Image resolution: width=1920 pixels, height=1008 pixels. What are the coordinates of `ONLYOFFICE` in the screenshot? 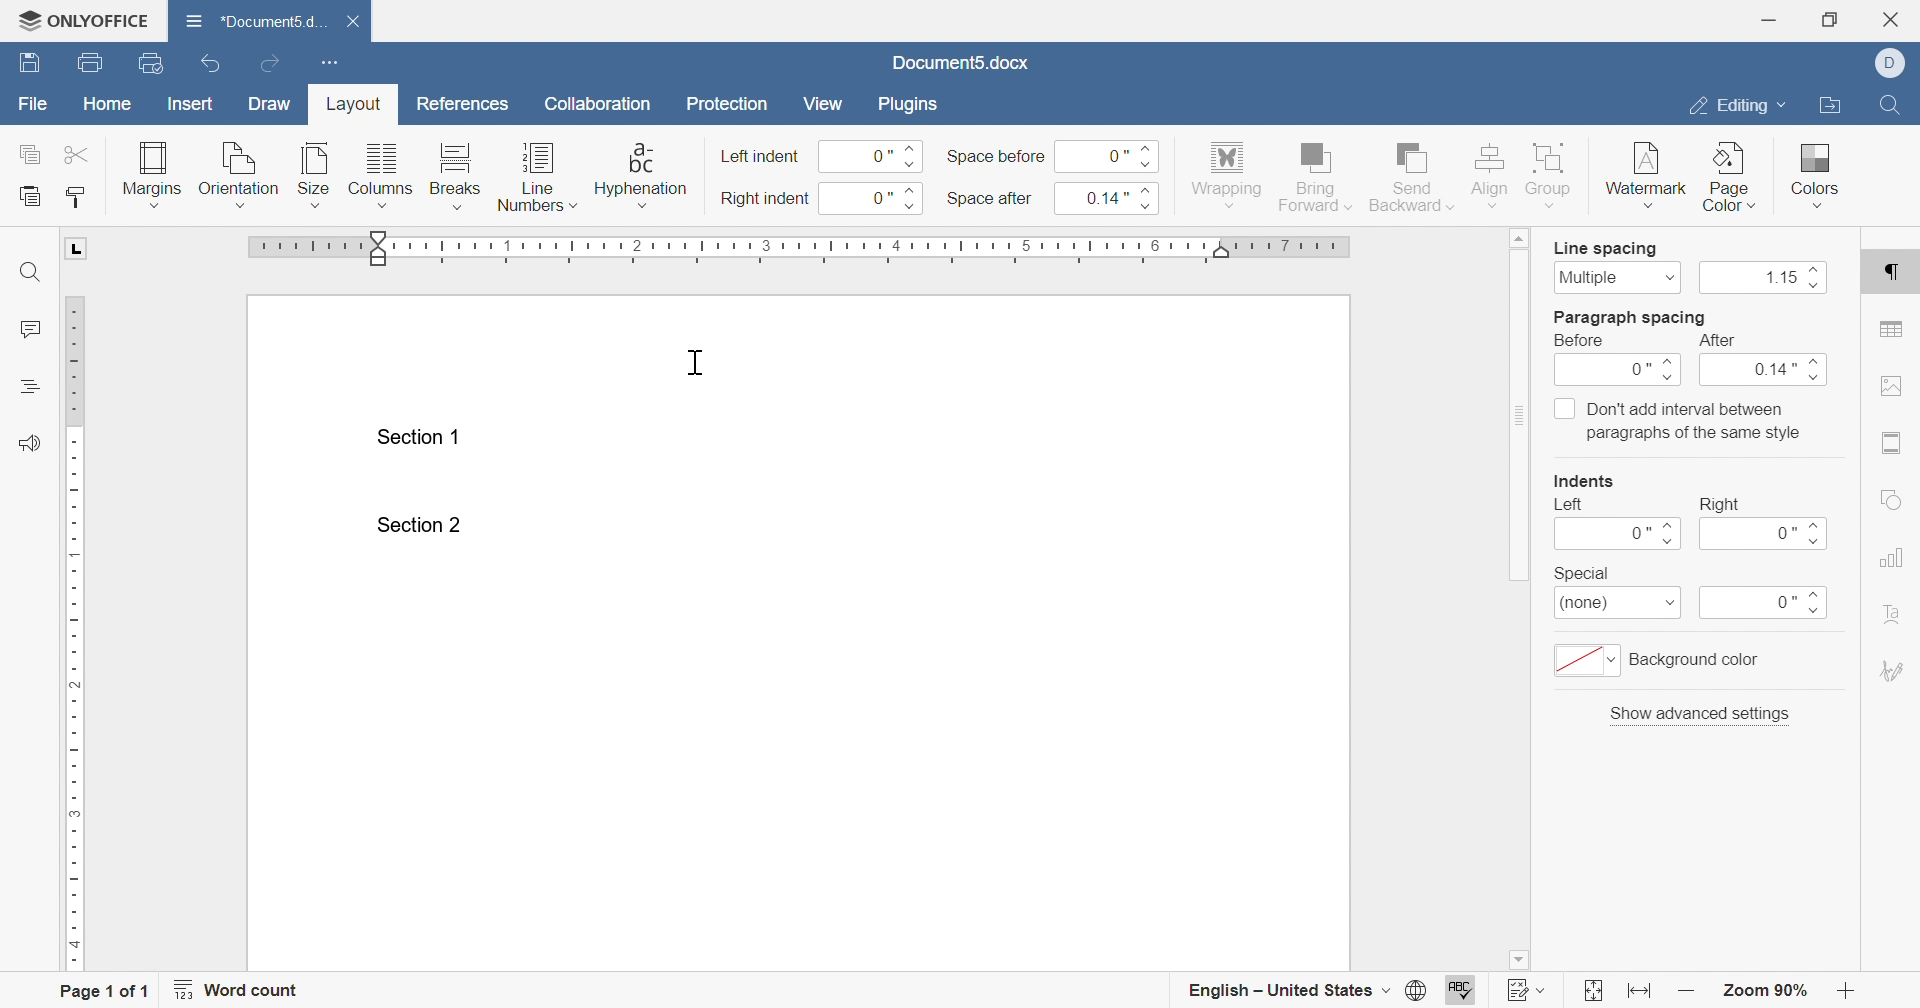 It's located at (83, 22).